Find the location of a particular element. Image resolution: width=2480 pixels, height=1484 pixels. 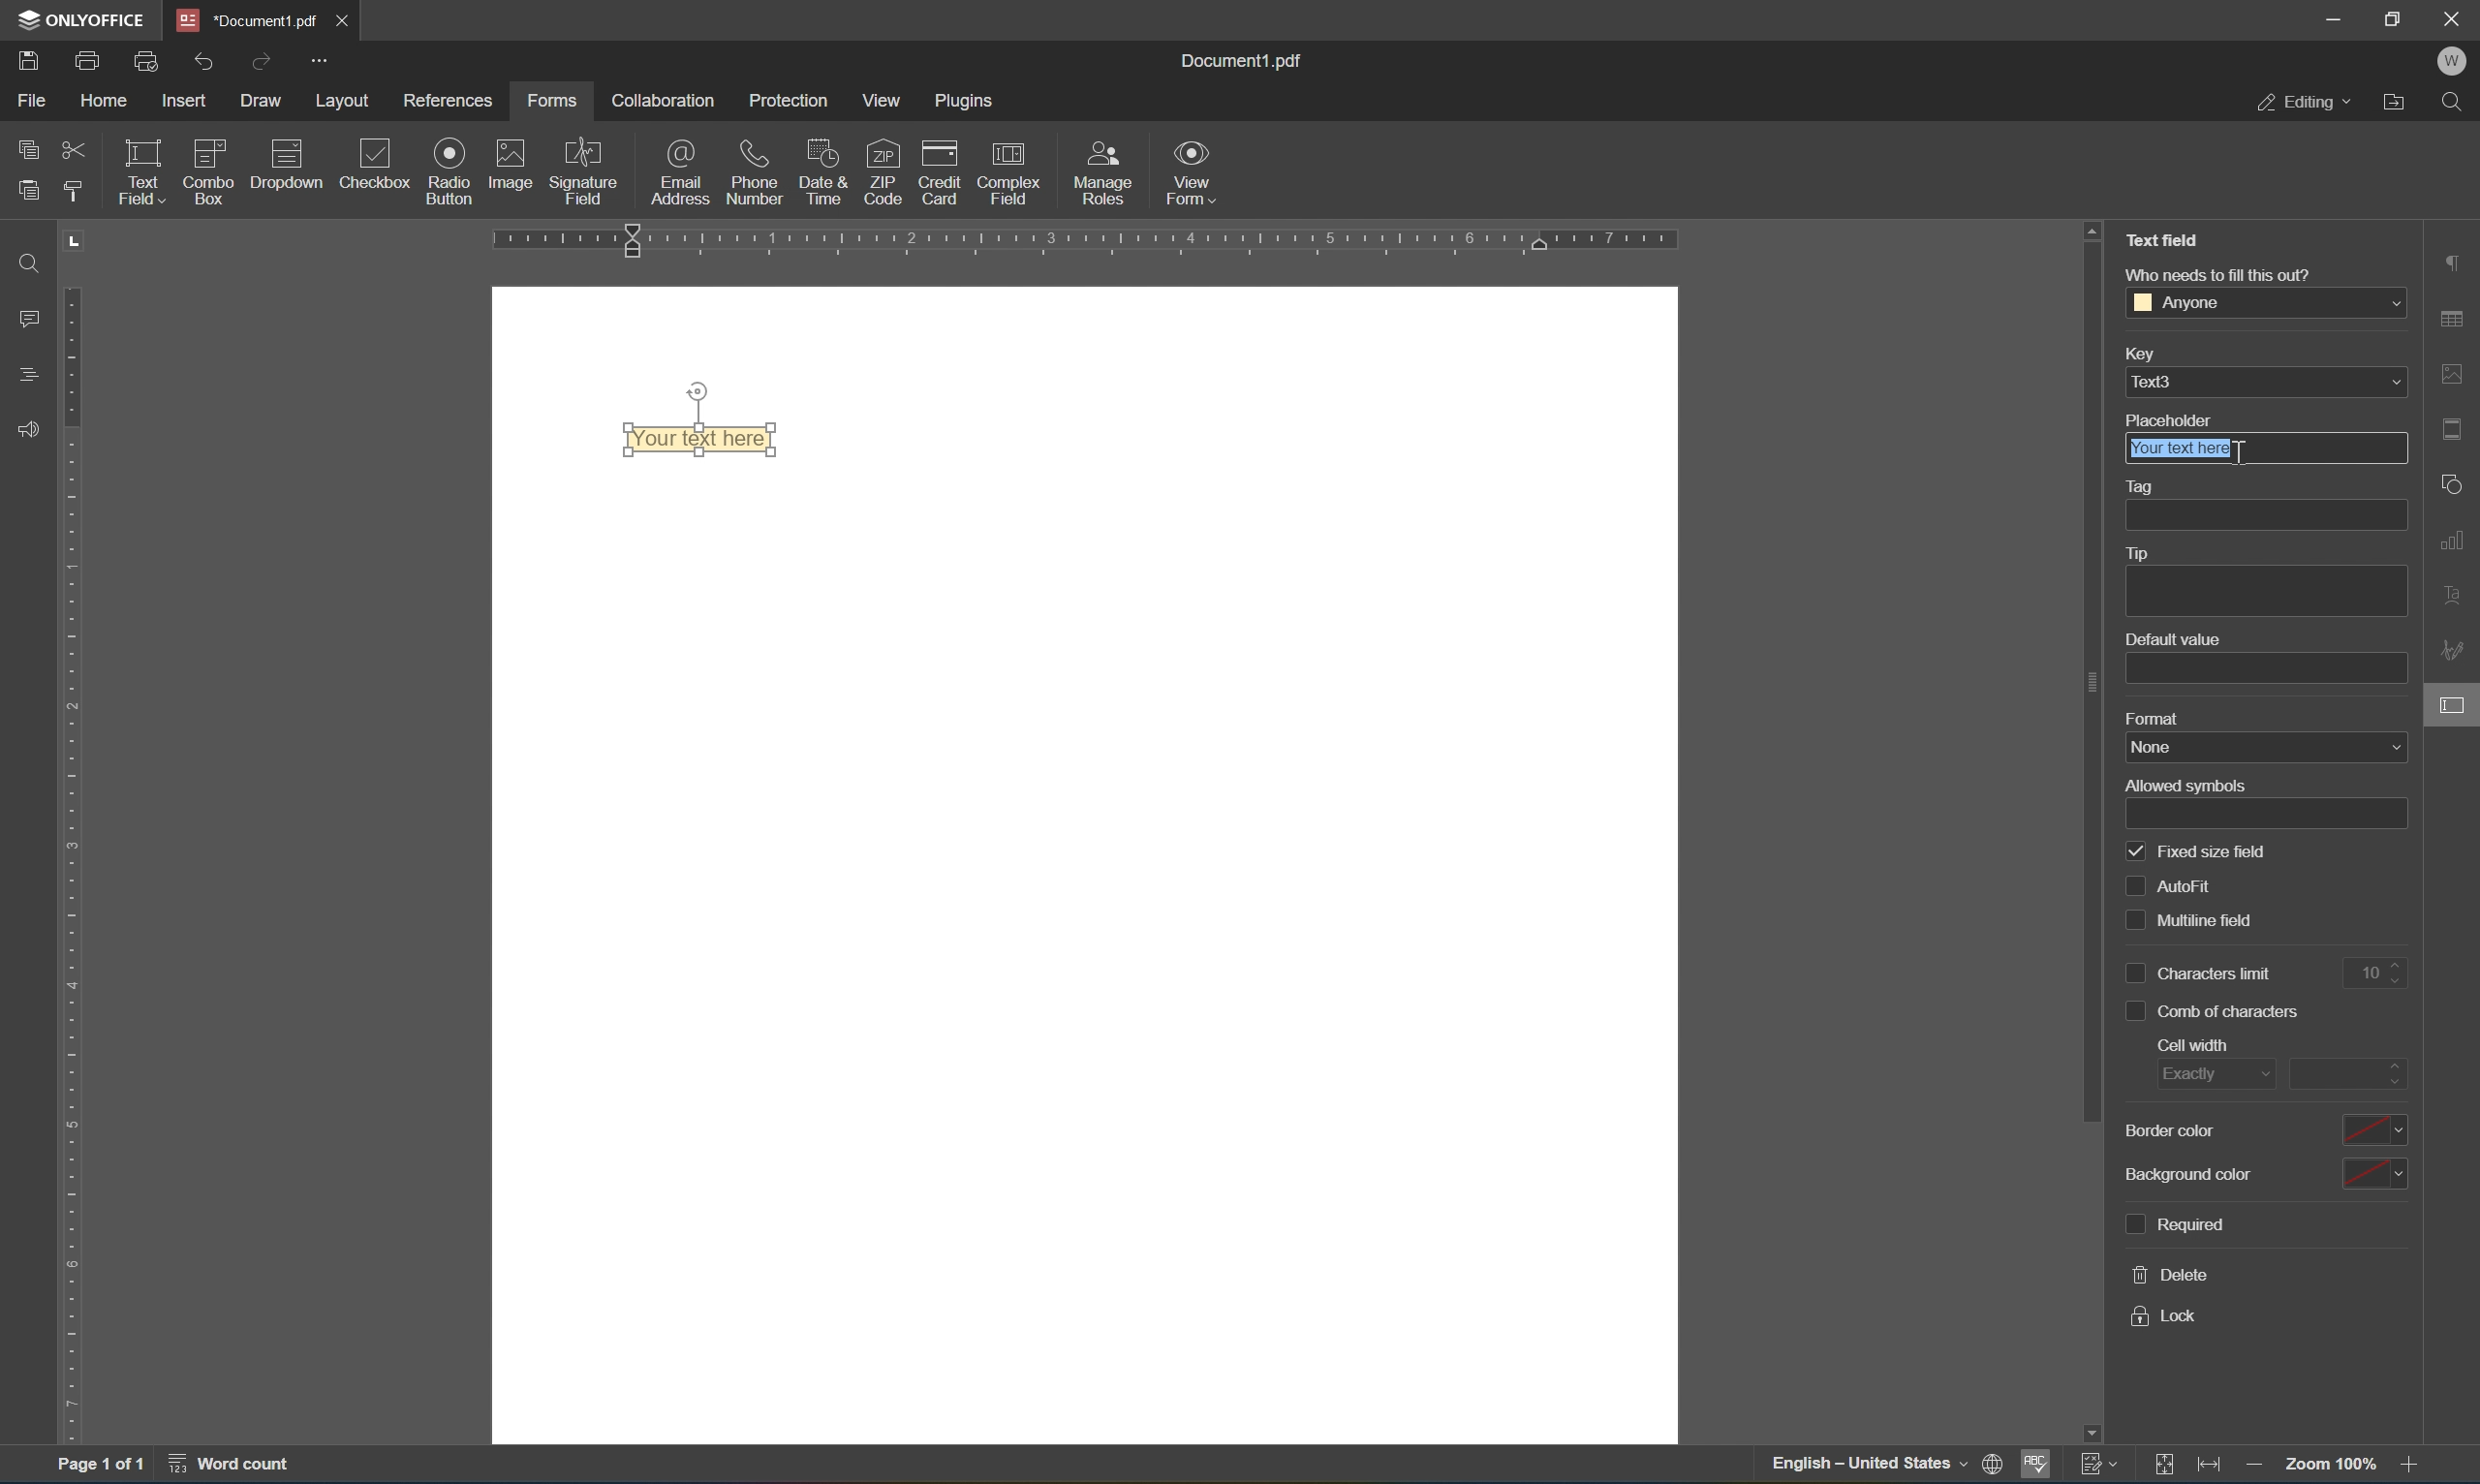

protection is located at coordinates (795, 100).